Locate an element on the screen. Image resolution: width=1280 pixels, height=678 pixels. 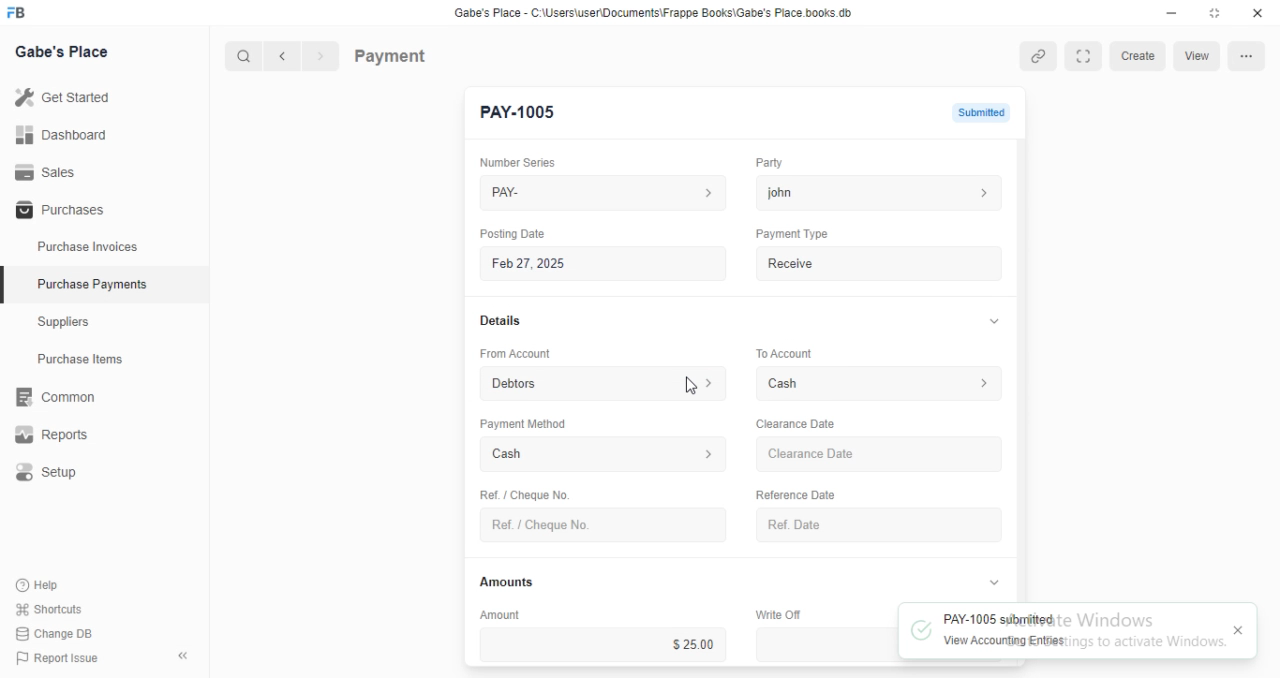
Party is located at coordinates (767, 163).